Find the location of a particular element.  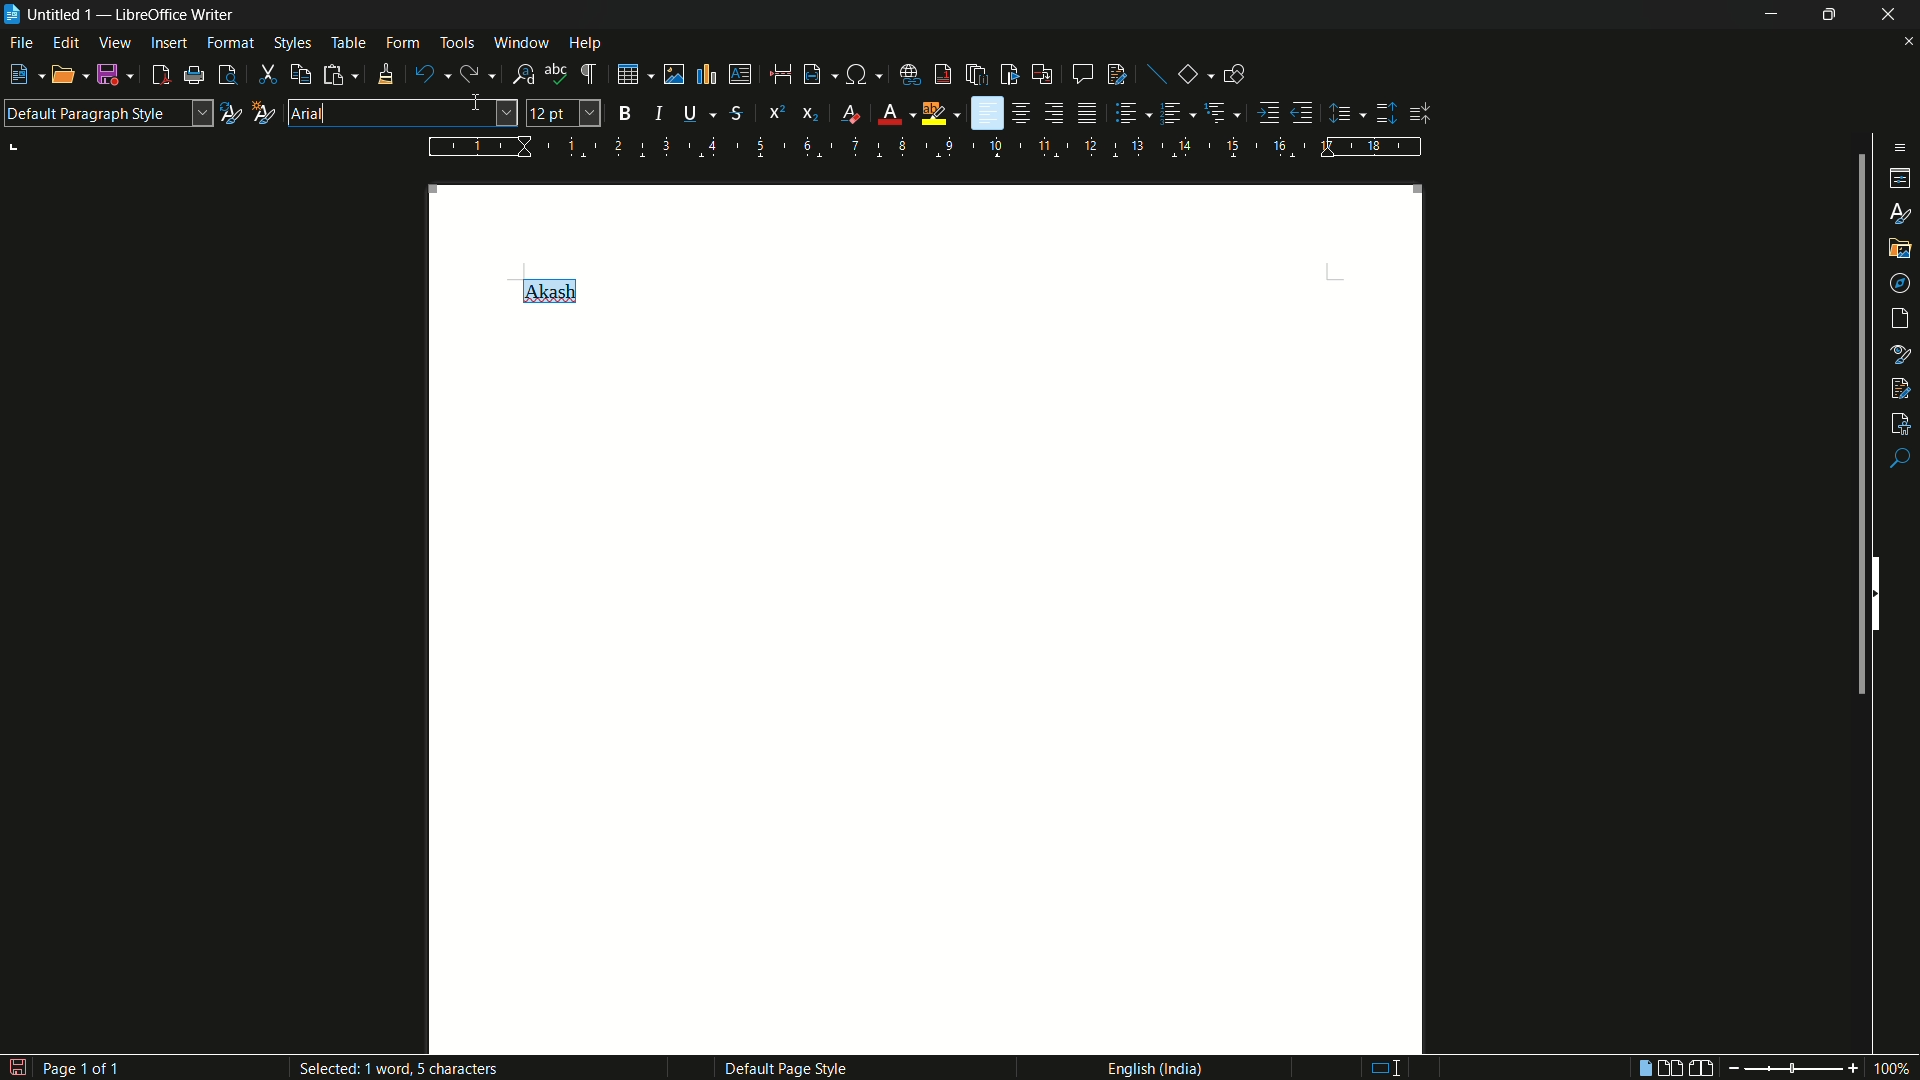

toggle print preview is located at coordinates (228, 75).